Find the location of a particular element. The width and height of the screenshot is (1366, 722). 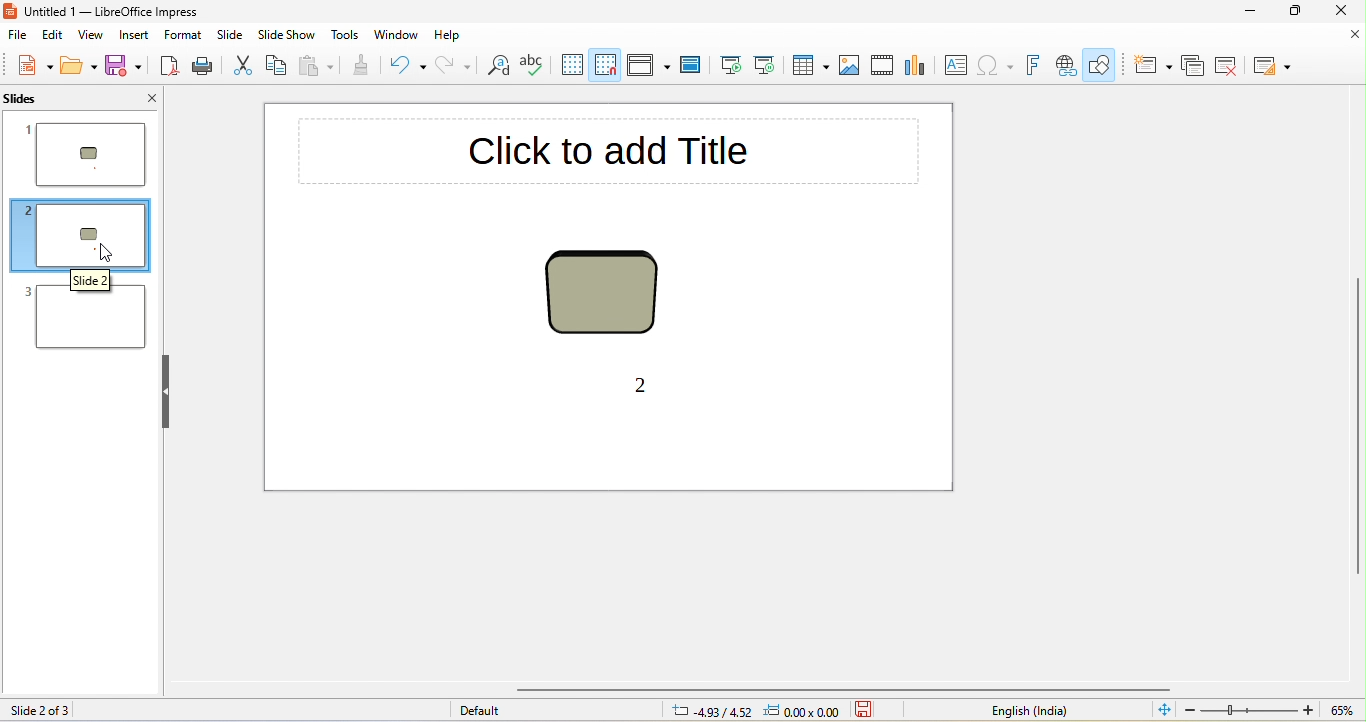

file is located at coordinates (19, 36).